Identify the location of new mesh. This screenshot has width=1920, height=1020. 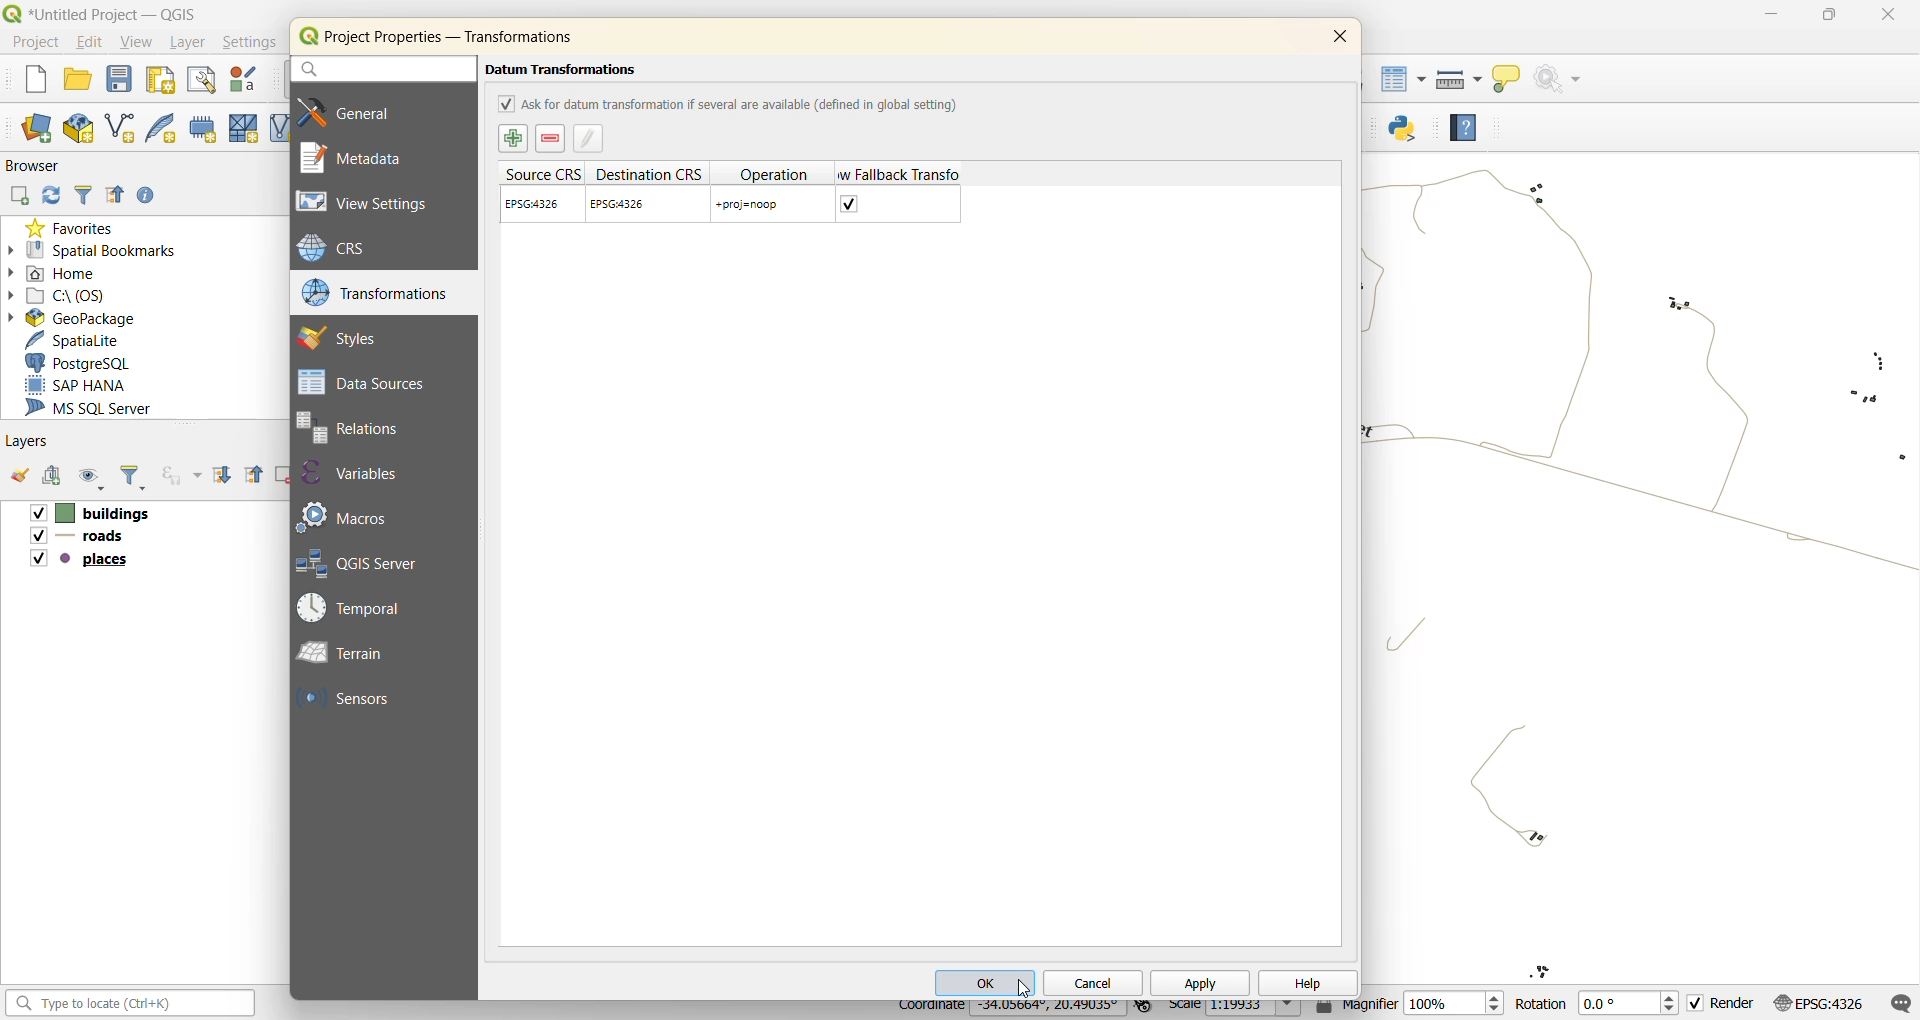
(241, 127).